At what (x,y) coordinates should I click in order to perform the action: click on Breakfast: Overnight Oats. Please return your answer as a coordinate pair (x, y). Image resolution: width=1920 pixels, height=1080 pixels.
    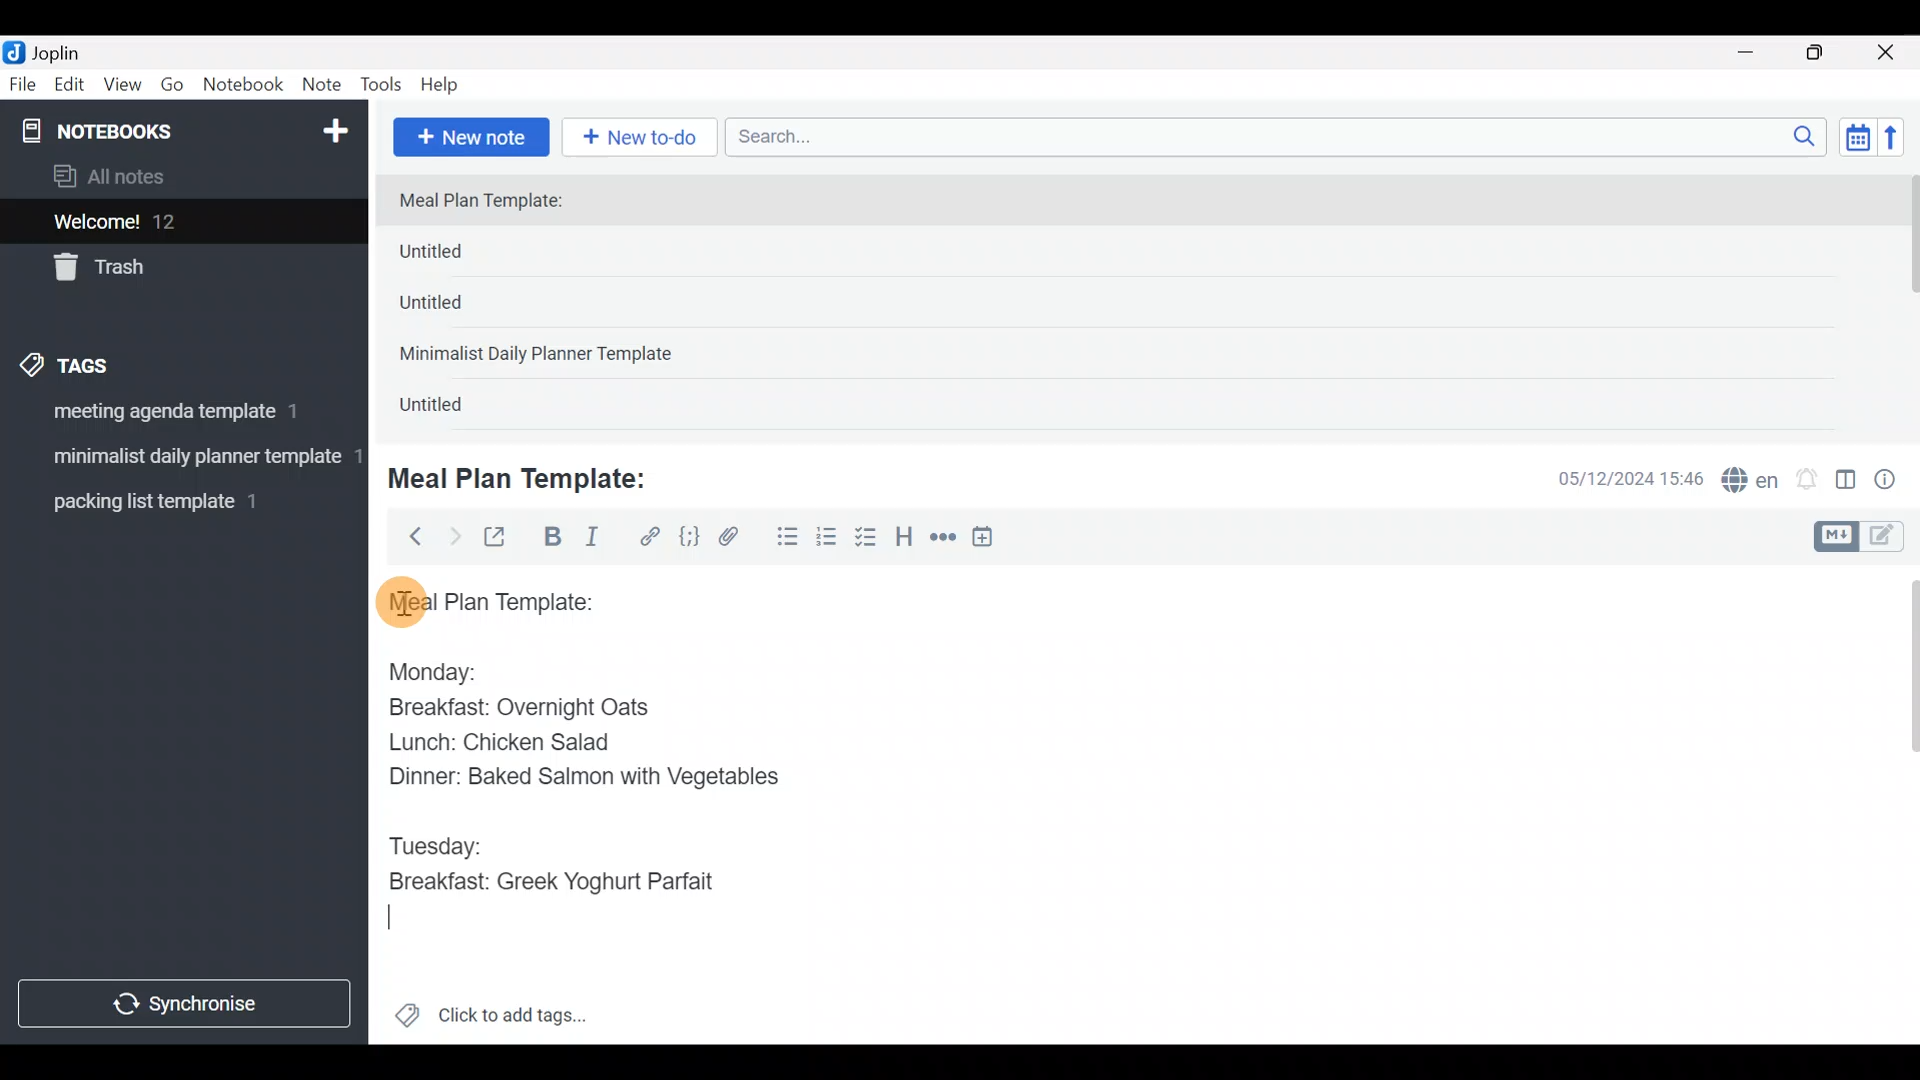
    Looking at the image, I should click on (515, 710).